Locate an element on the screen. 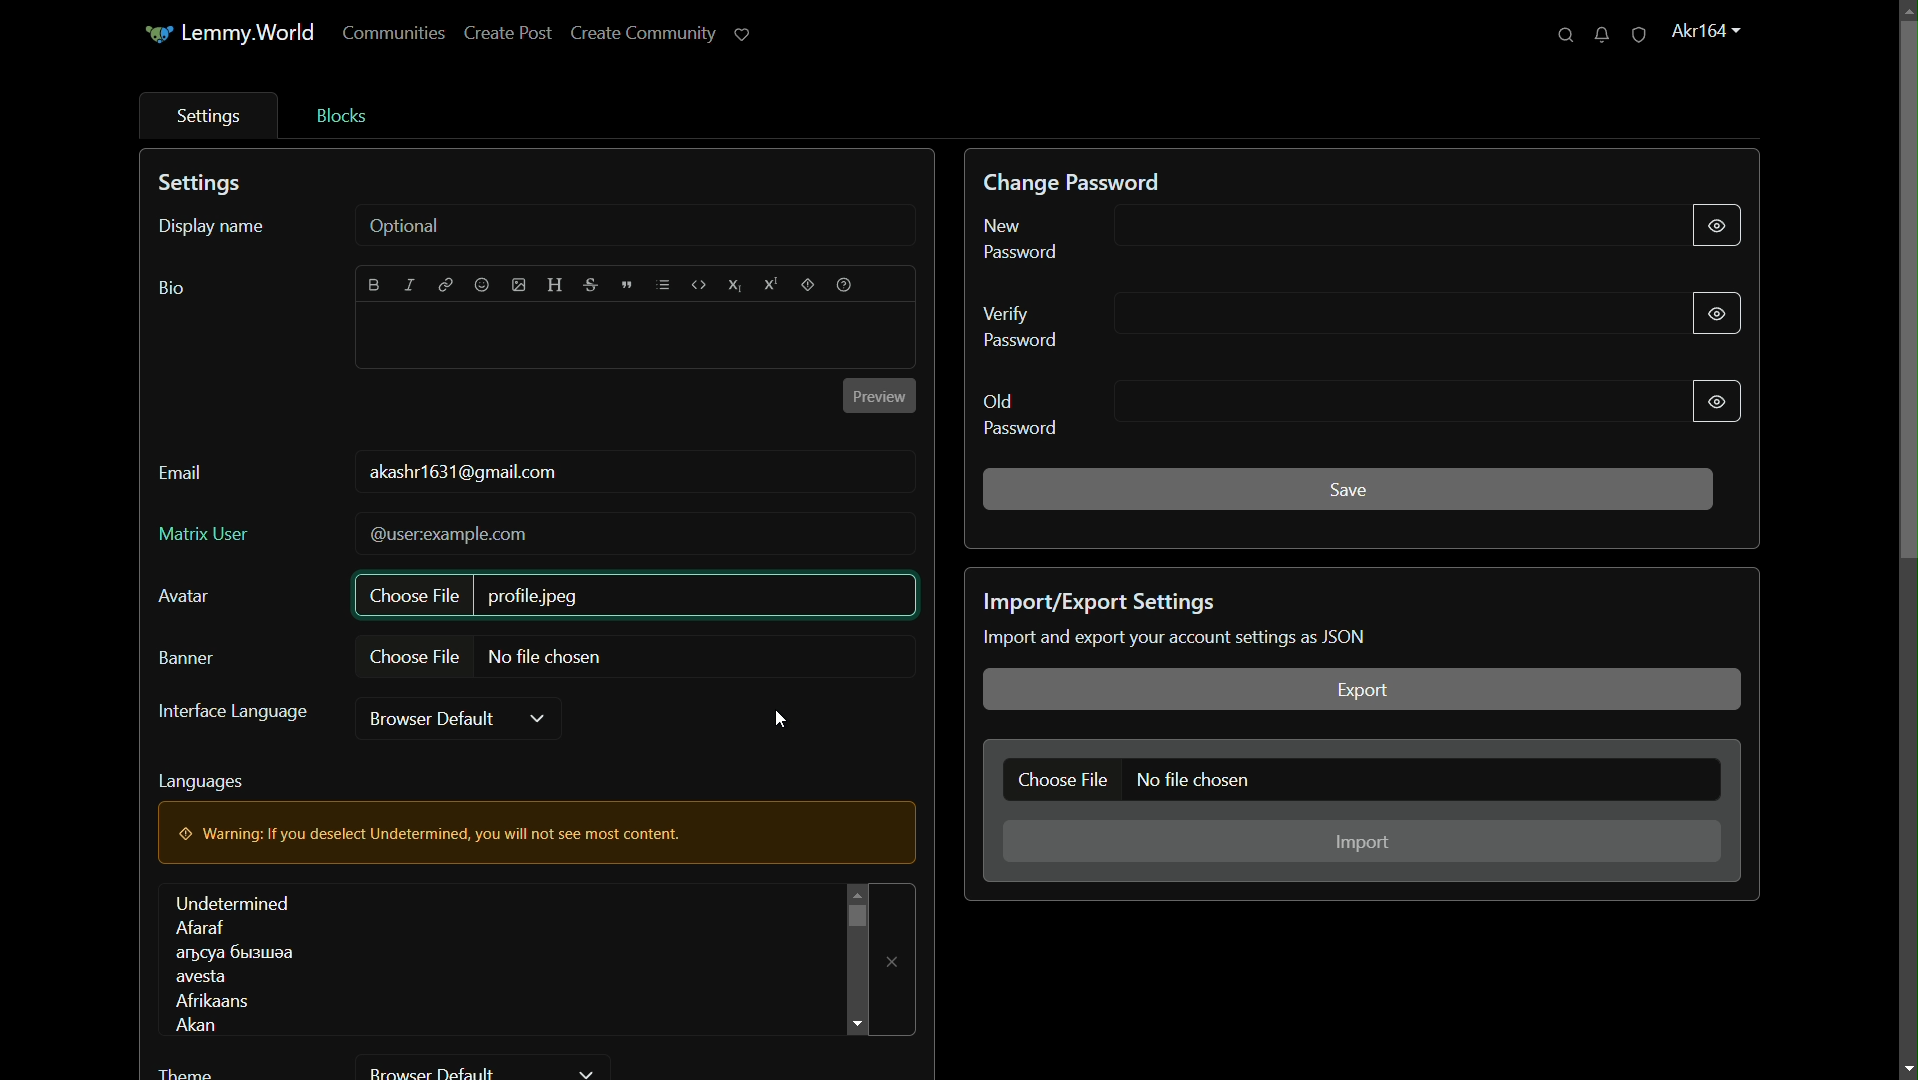 The height and width of the screenshot is (1080, 1918). new password is located at coordinates (1024, 238).